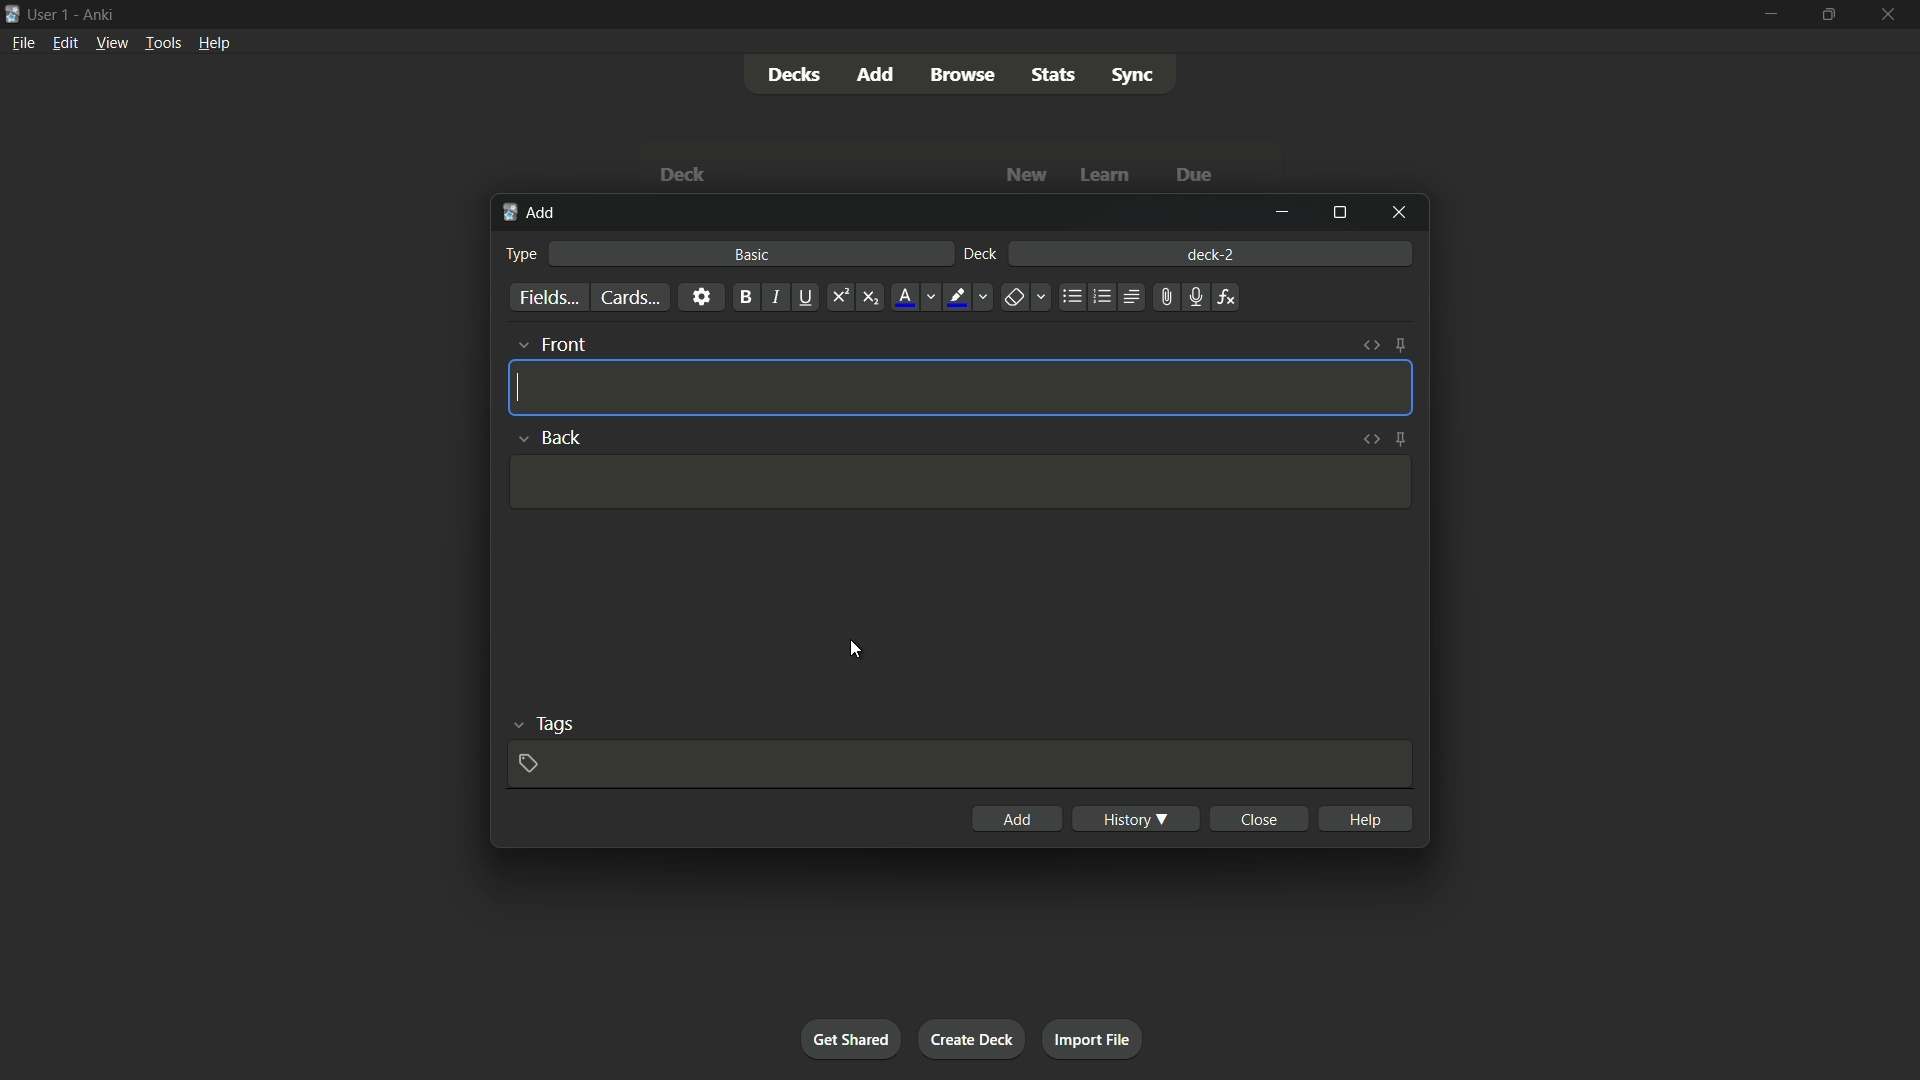 Image resolution: width=1920 pixels, height=1080 pixels. What do you see at coordinates (21, 43) in the screenshot?
I see `file menu` at bounding box center [21, 43].